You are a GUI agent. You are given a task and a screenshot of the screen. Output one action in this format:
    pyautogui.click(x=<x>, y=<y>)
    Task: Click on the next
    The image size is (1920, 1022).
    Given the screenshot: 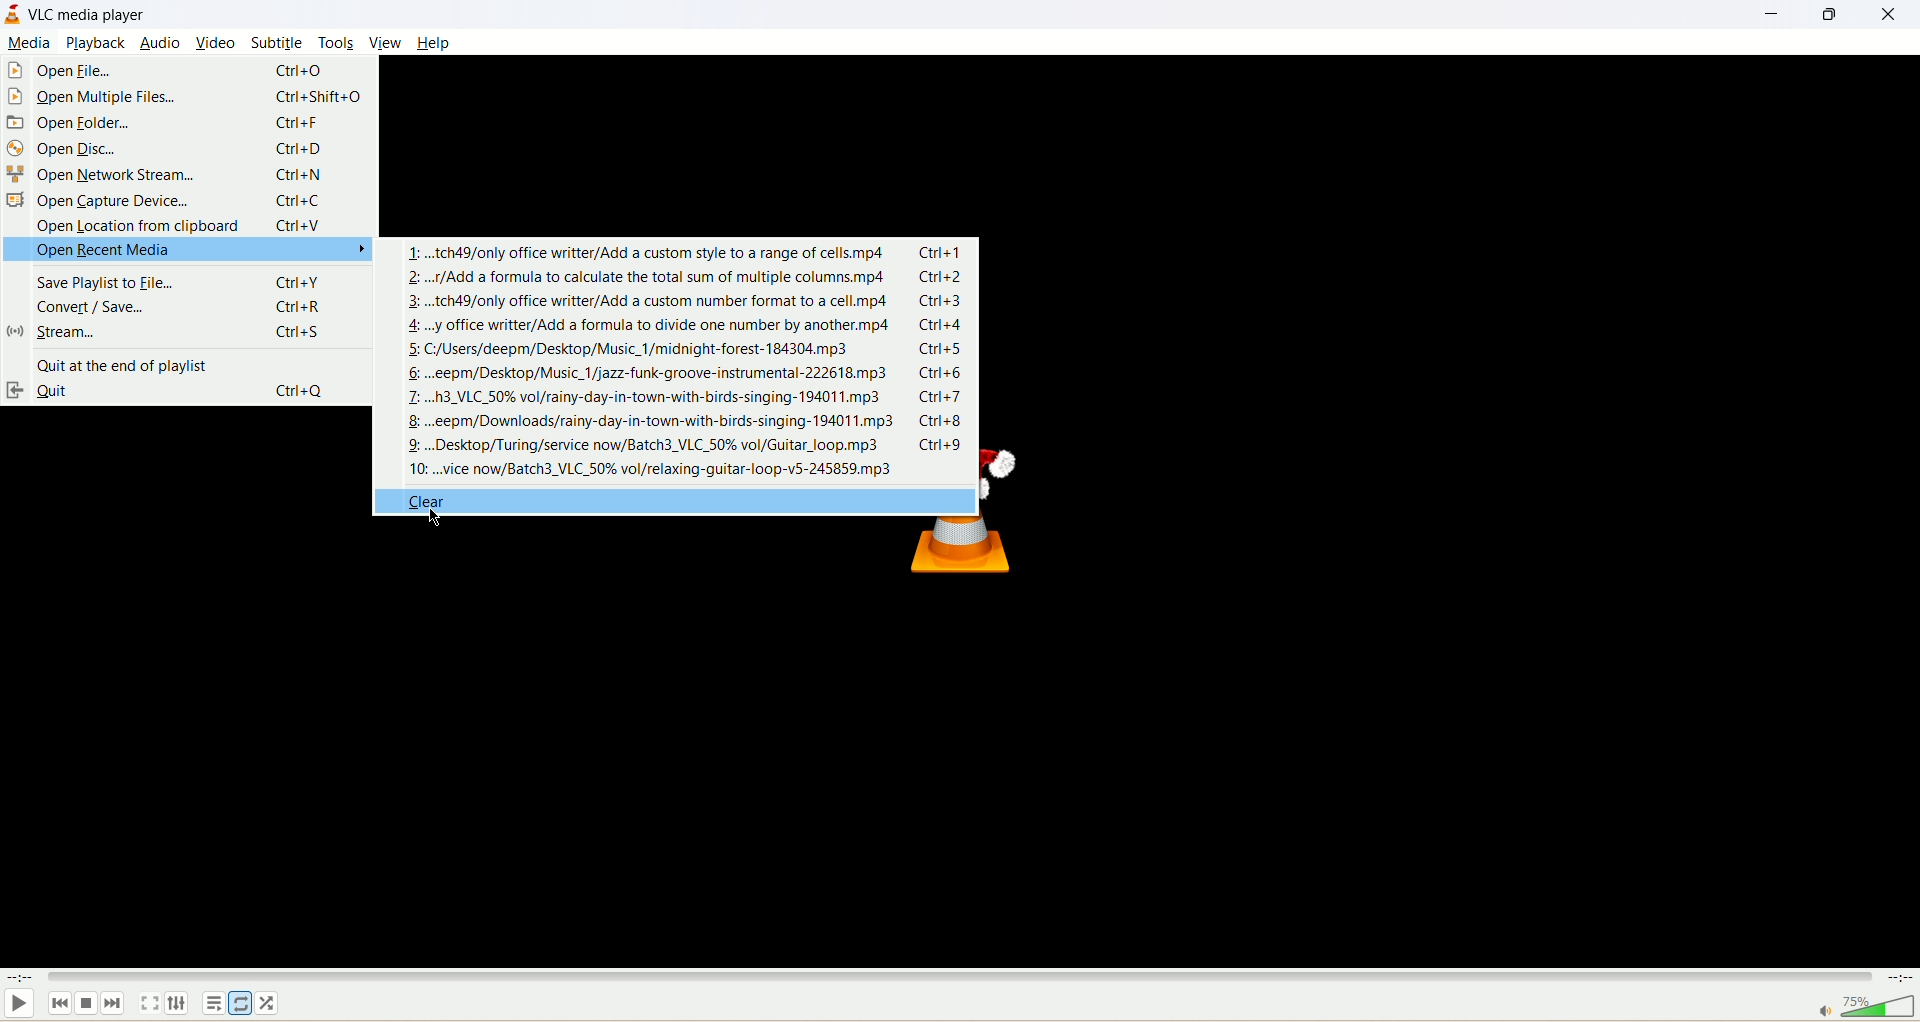 What is the action you would take?
    pyautogui.click(x=116, y=1005)
    